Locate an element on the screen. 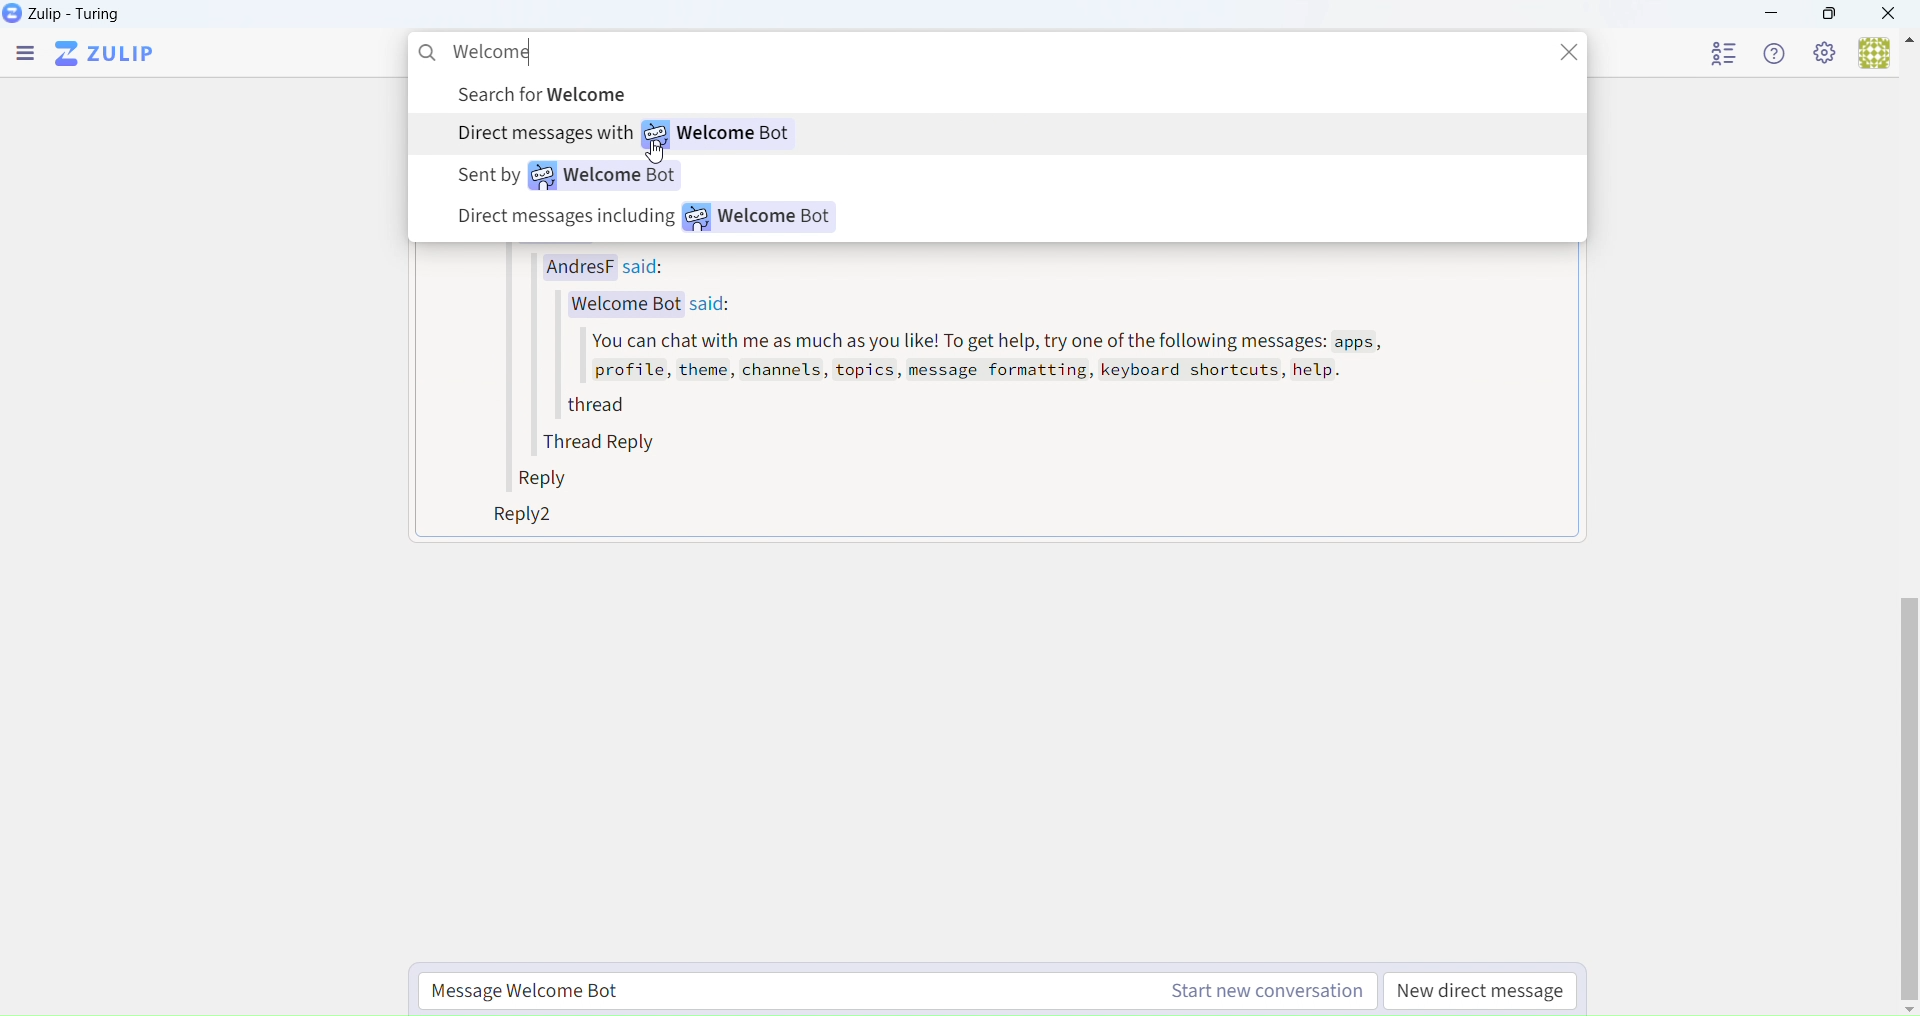 The image size is (1920, 1016). Direct messages including Welcome Bot is located at coordinates (648, 220).